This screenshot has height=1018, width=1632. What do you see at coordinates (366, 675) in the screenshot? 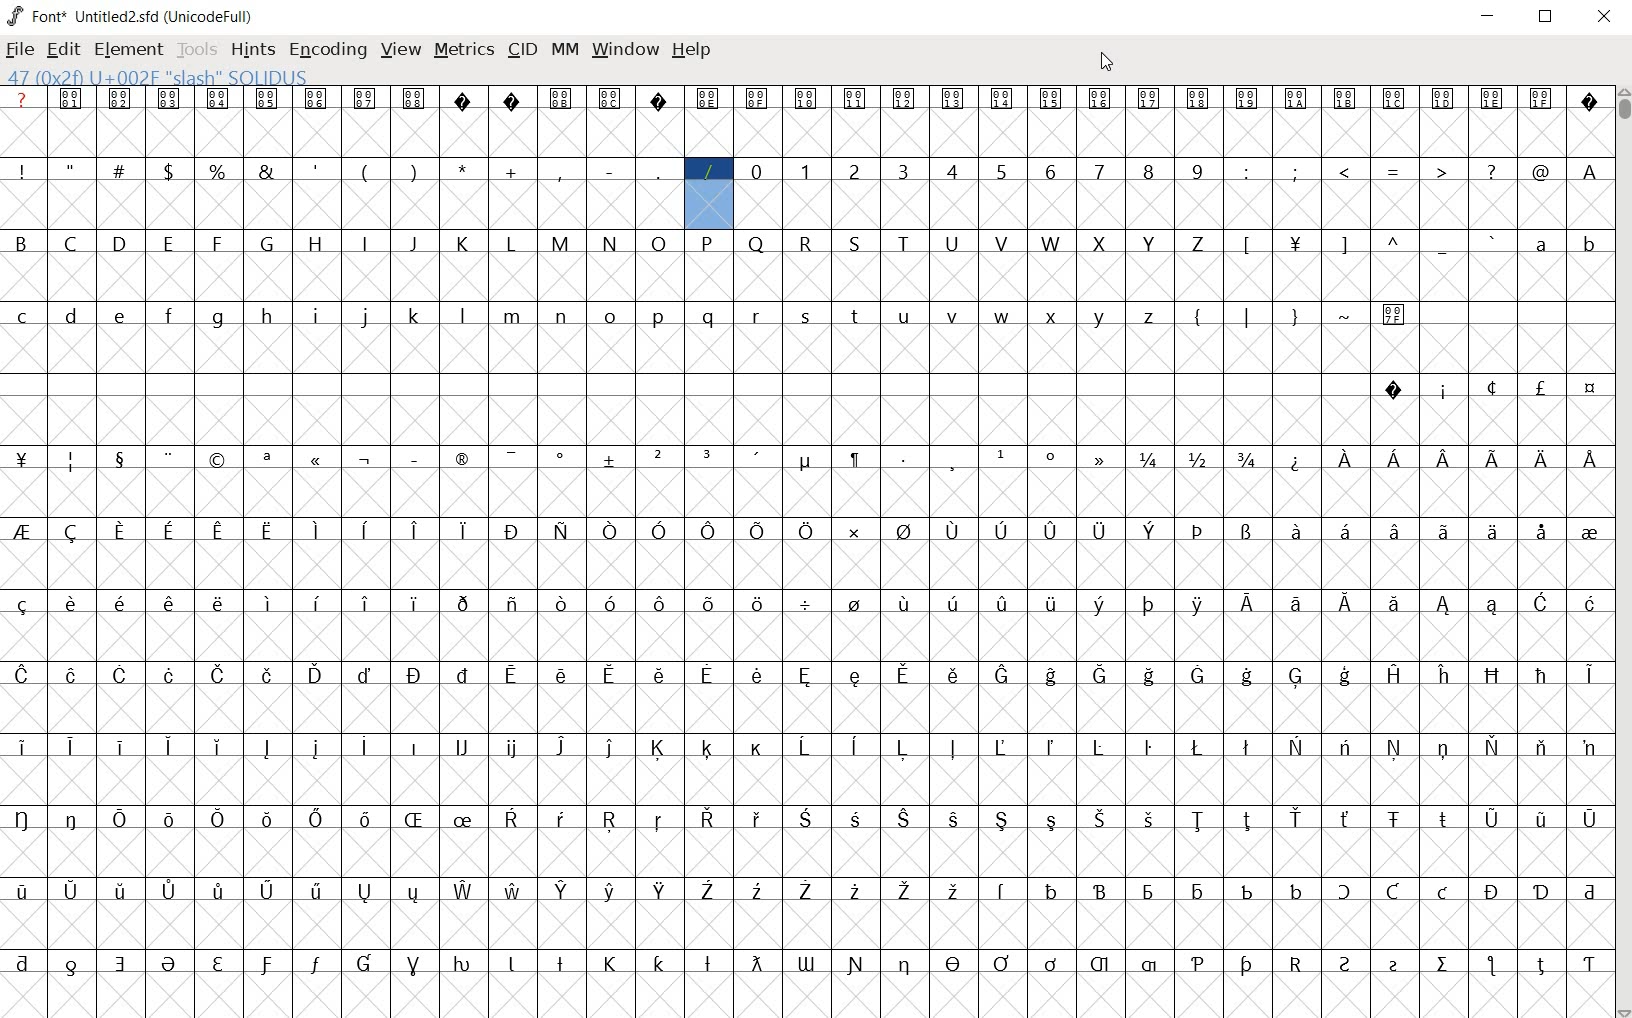
I see `glyph` at bounding box center [366, 675].